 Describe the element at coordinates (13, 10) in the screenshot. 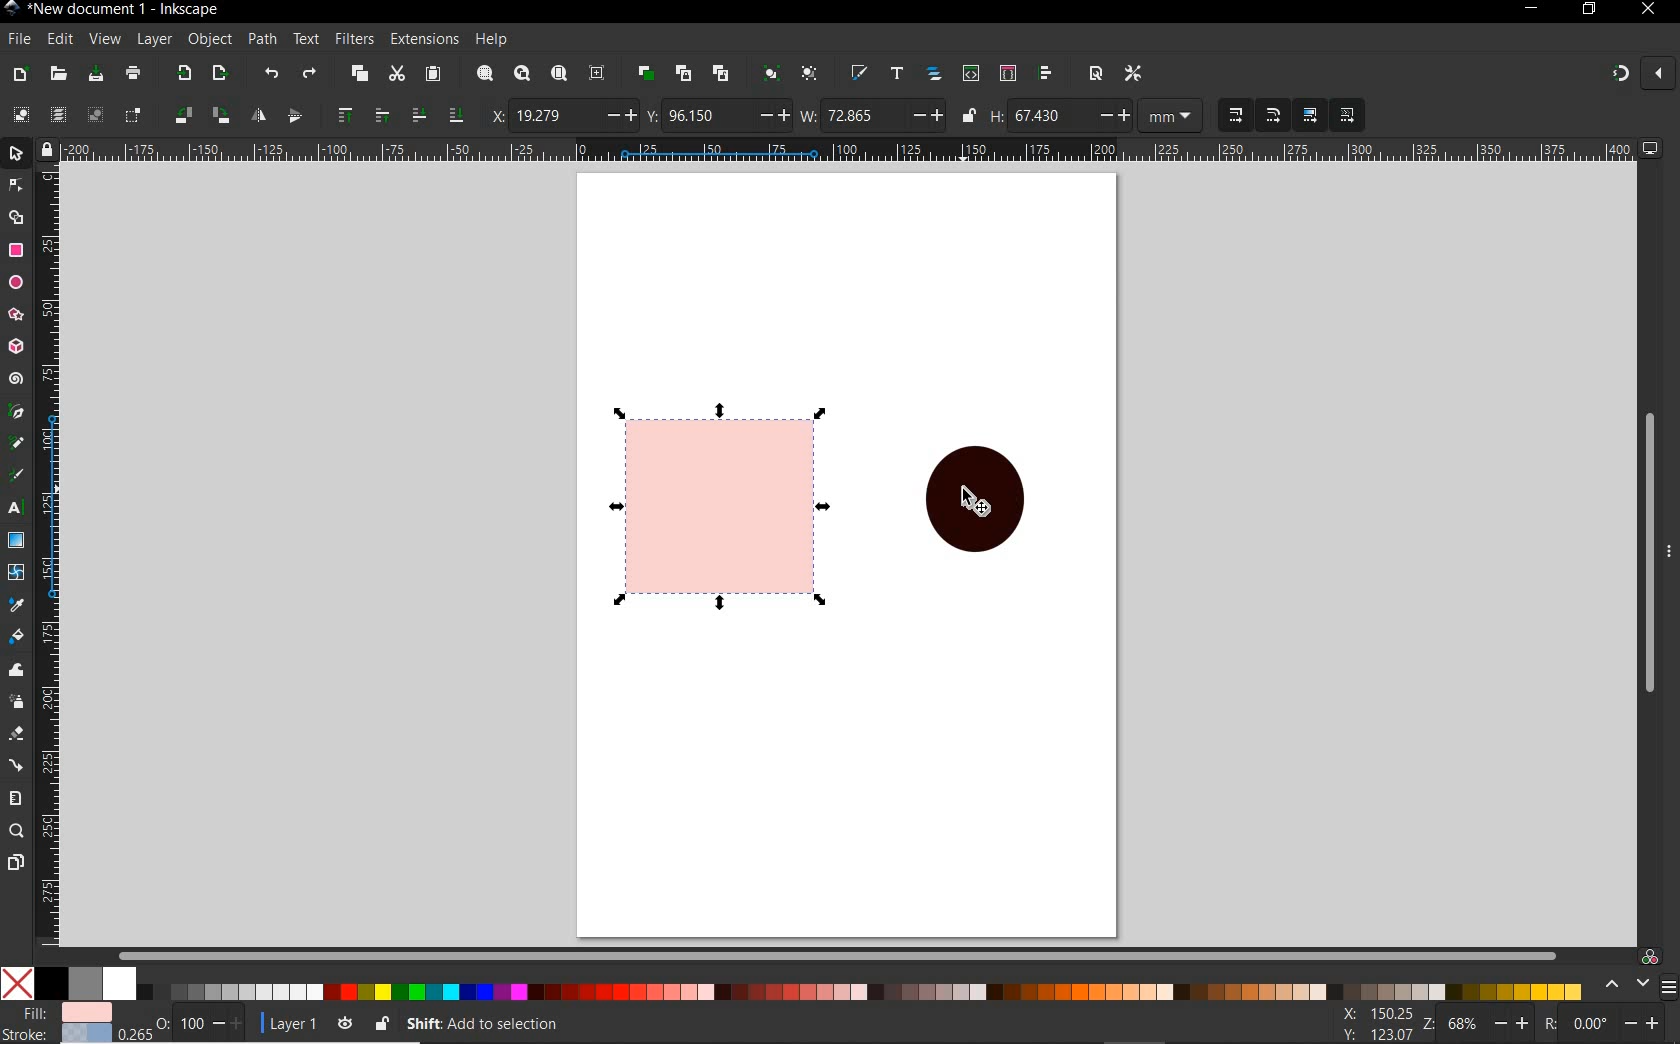

I see `Inkscape` at that location.